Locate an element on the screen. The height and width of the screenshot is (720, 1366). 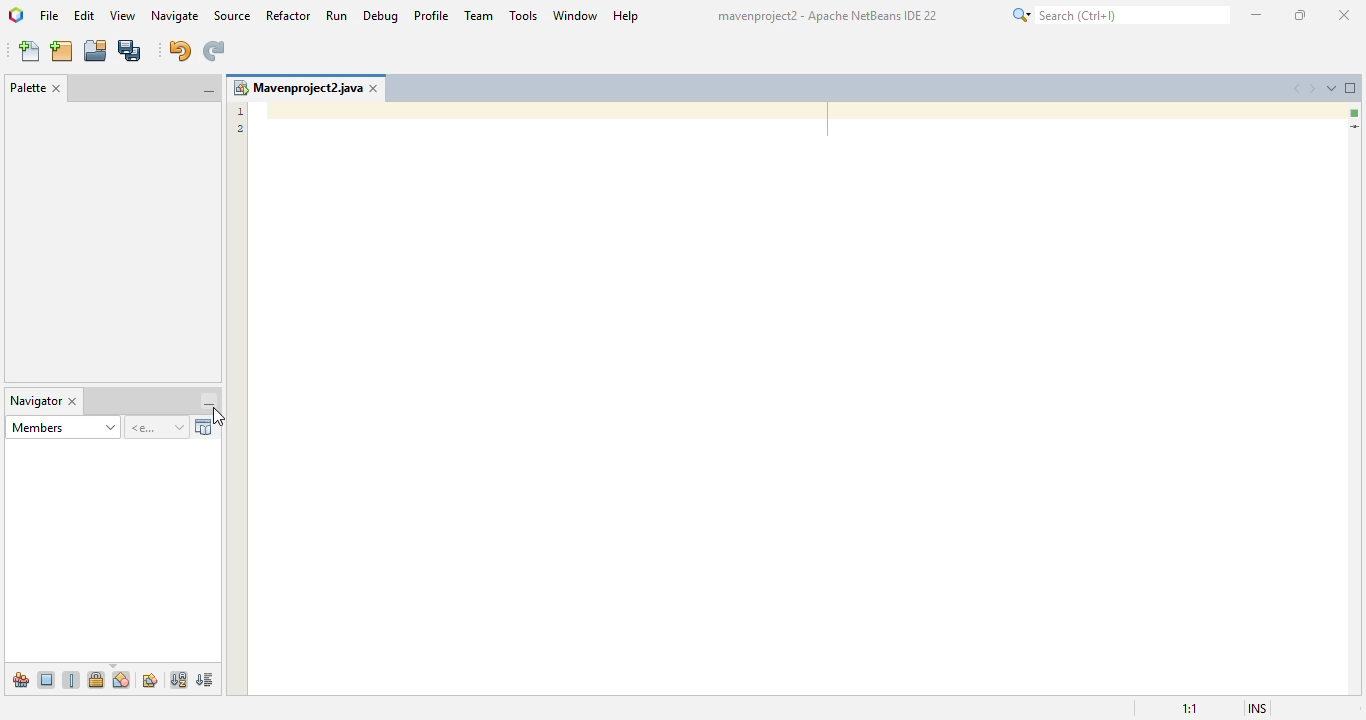
file is located at coordinates (49, 15).